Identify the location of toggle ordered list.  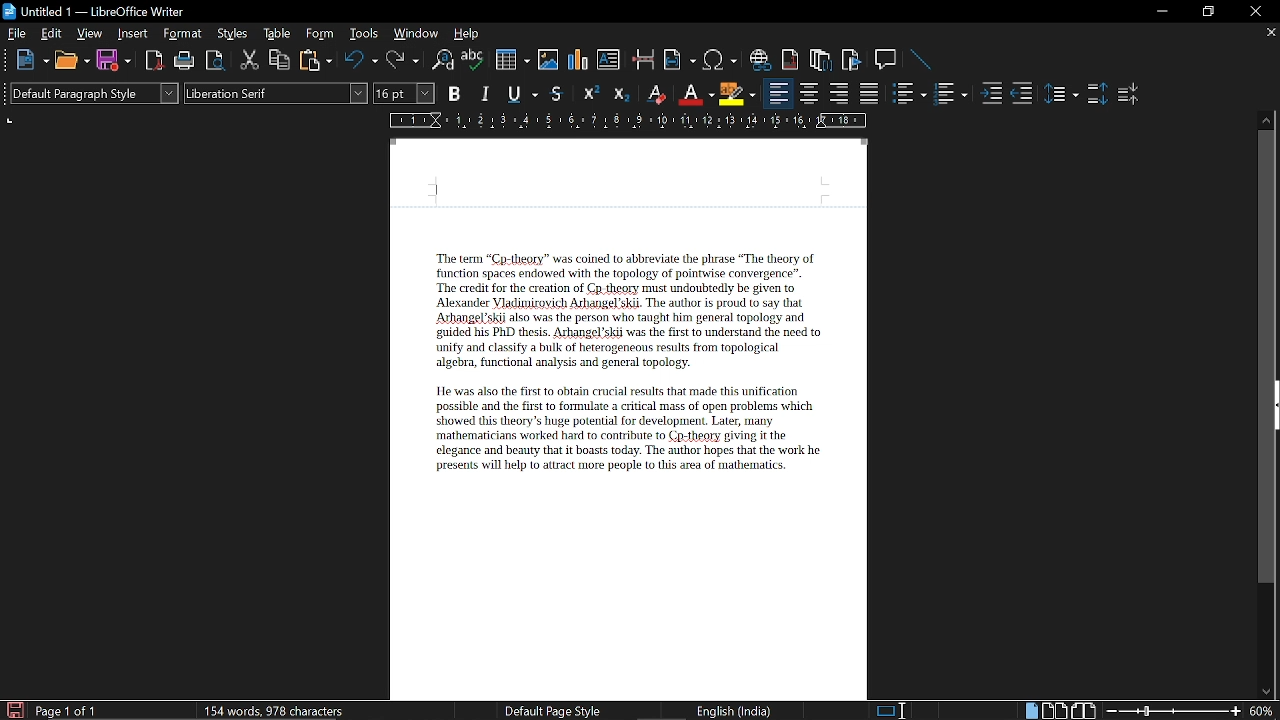
(909, 94).